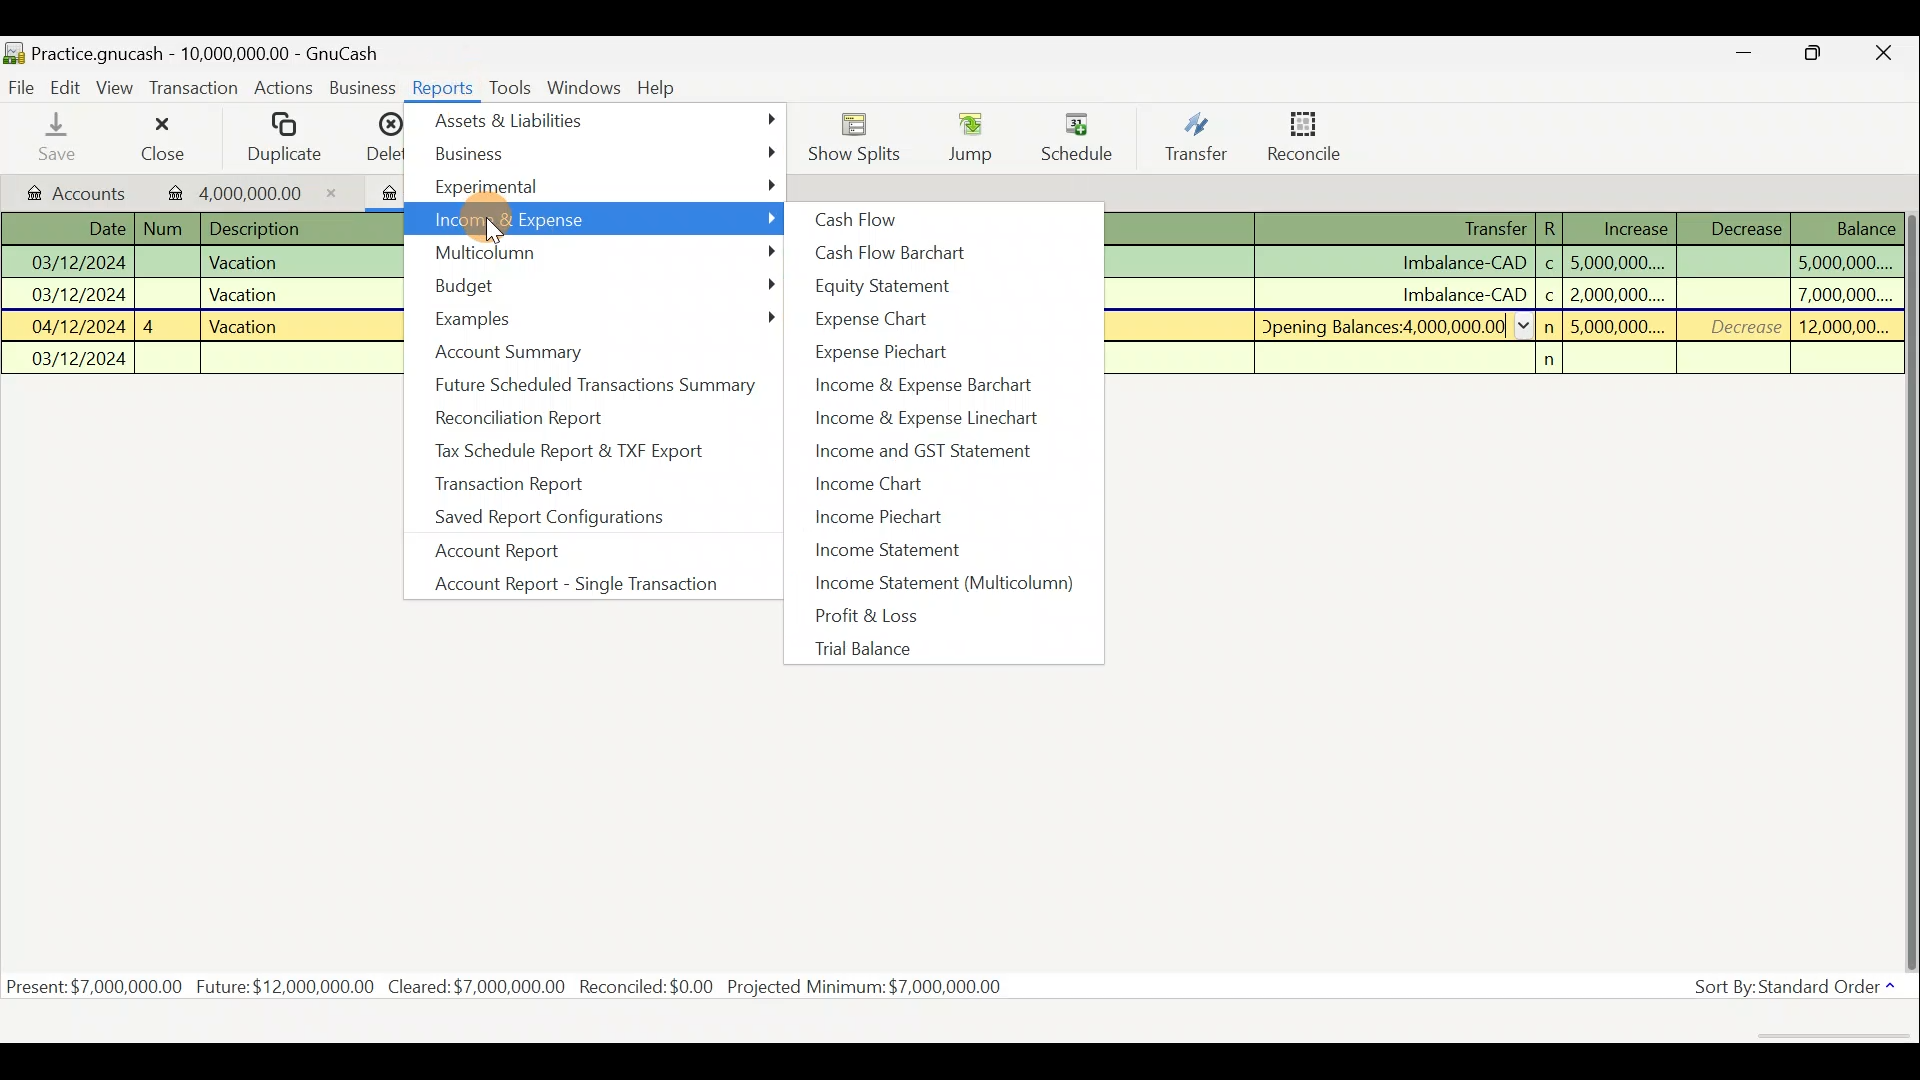  What do you see at coordinates (82, 261) in the screenshot?
I see `03/12/2024 |` at bounding box center [82, 261].